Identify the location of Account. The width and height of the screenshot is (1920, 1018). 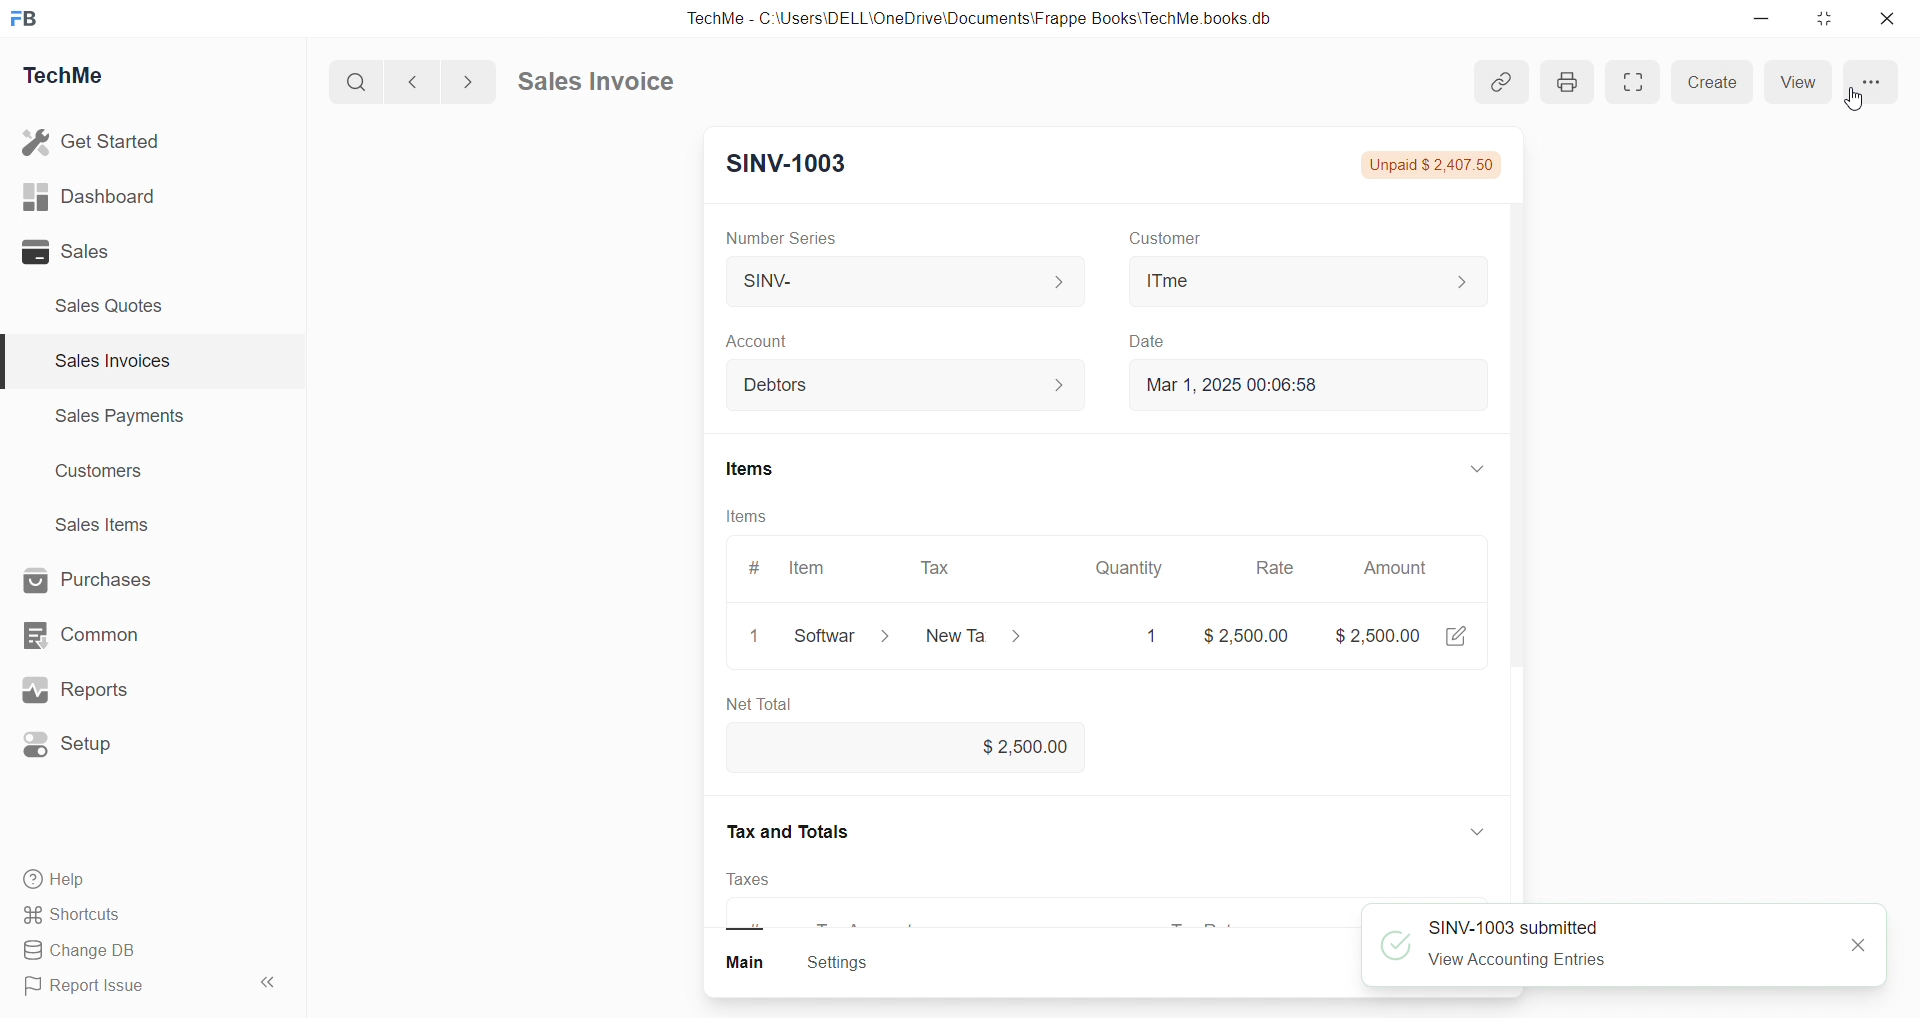
(771, 341).